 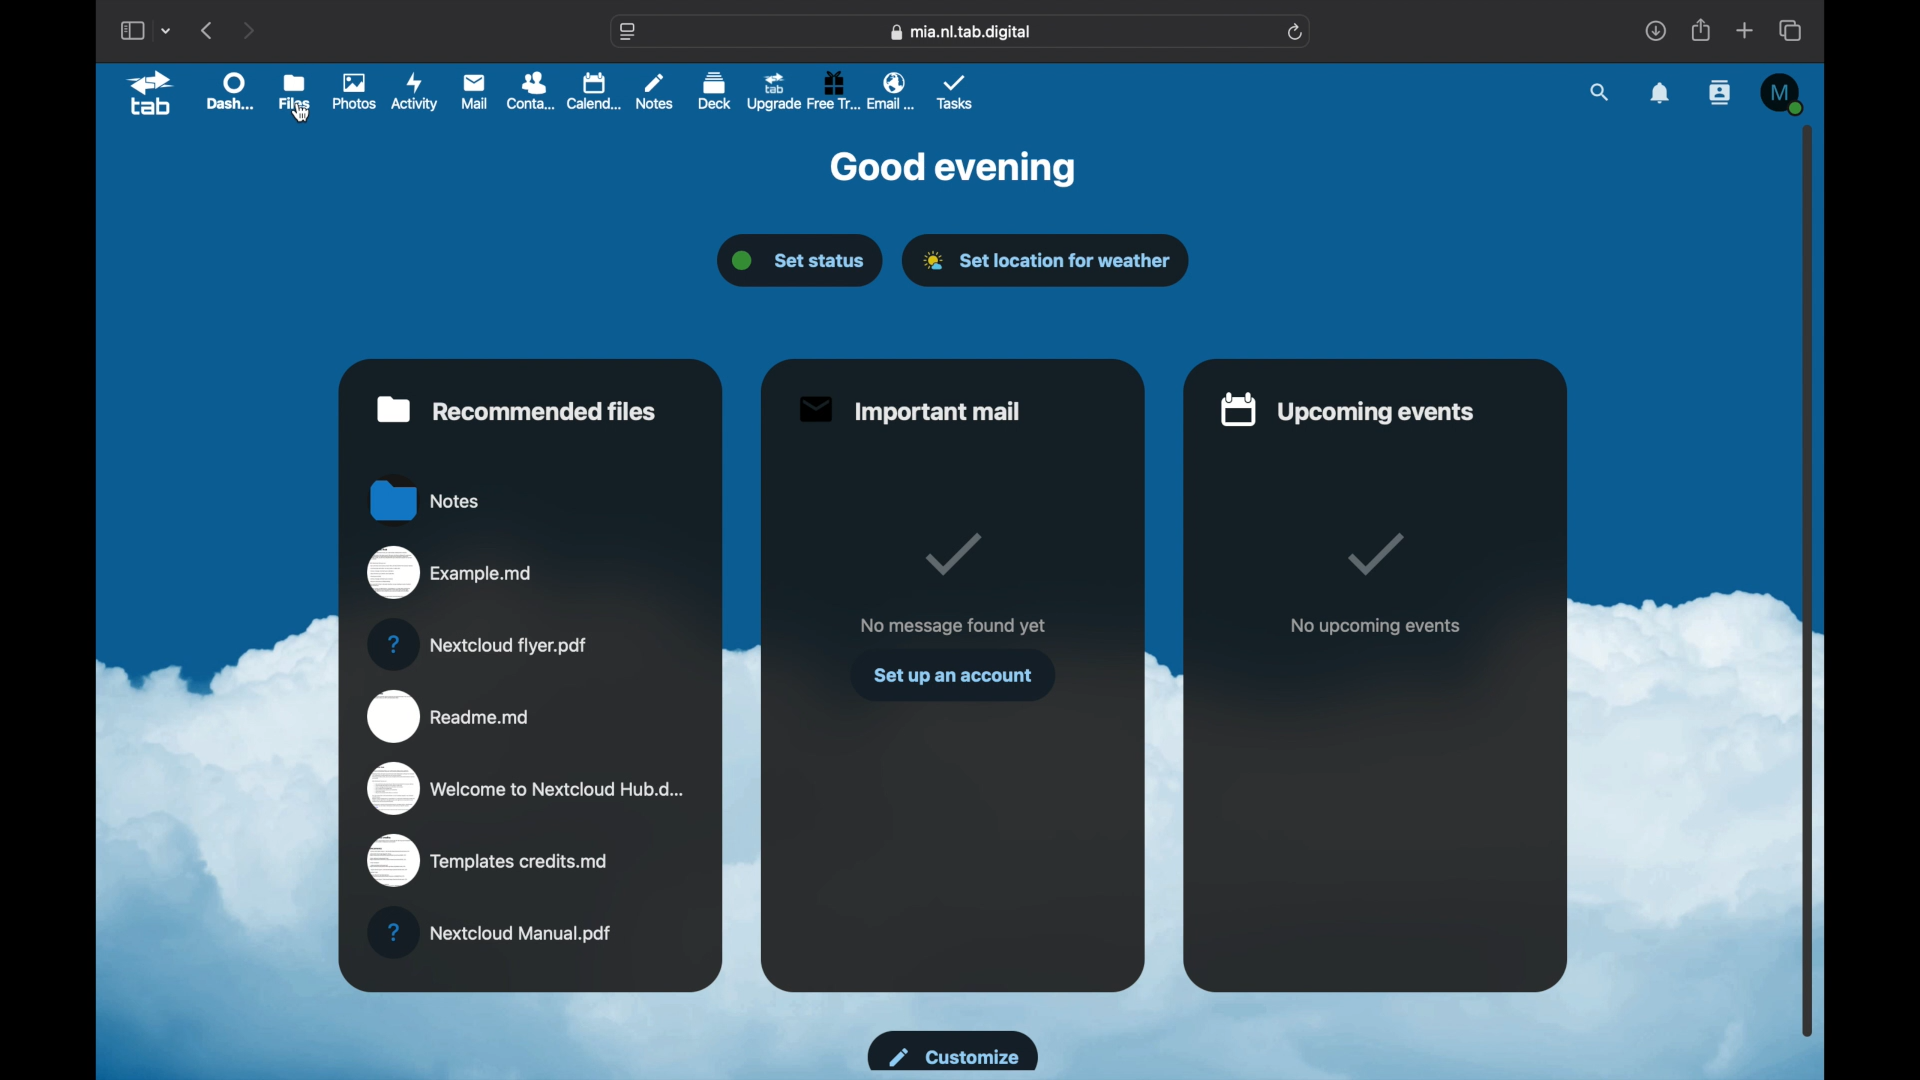 I want to click on show tab overview, so click(x=1792, y=30).